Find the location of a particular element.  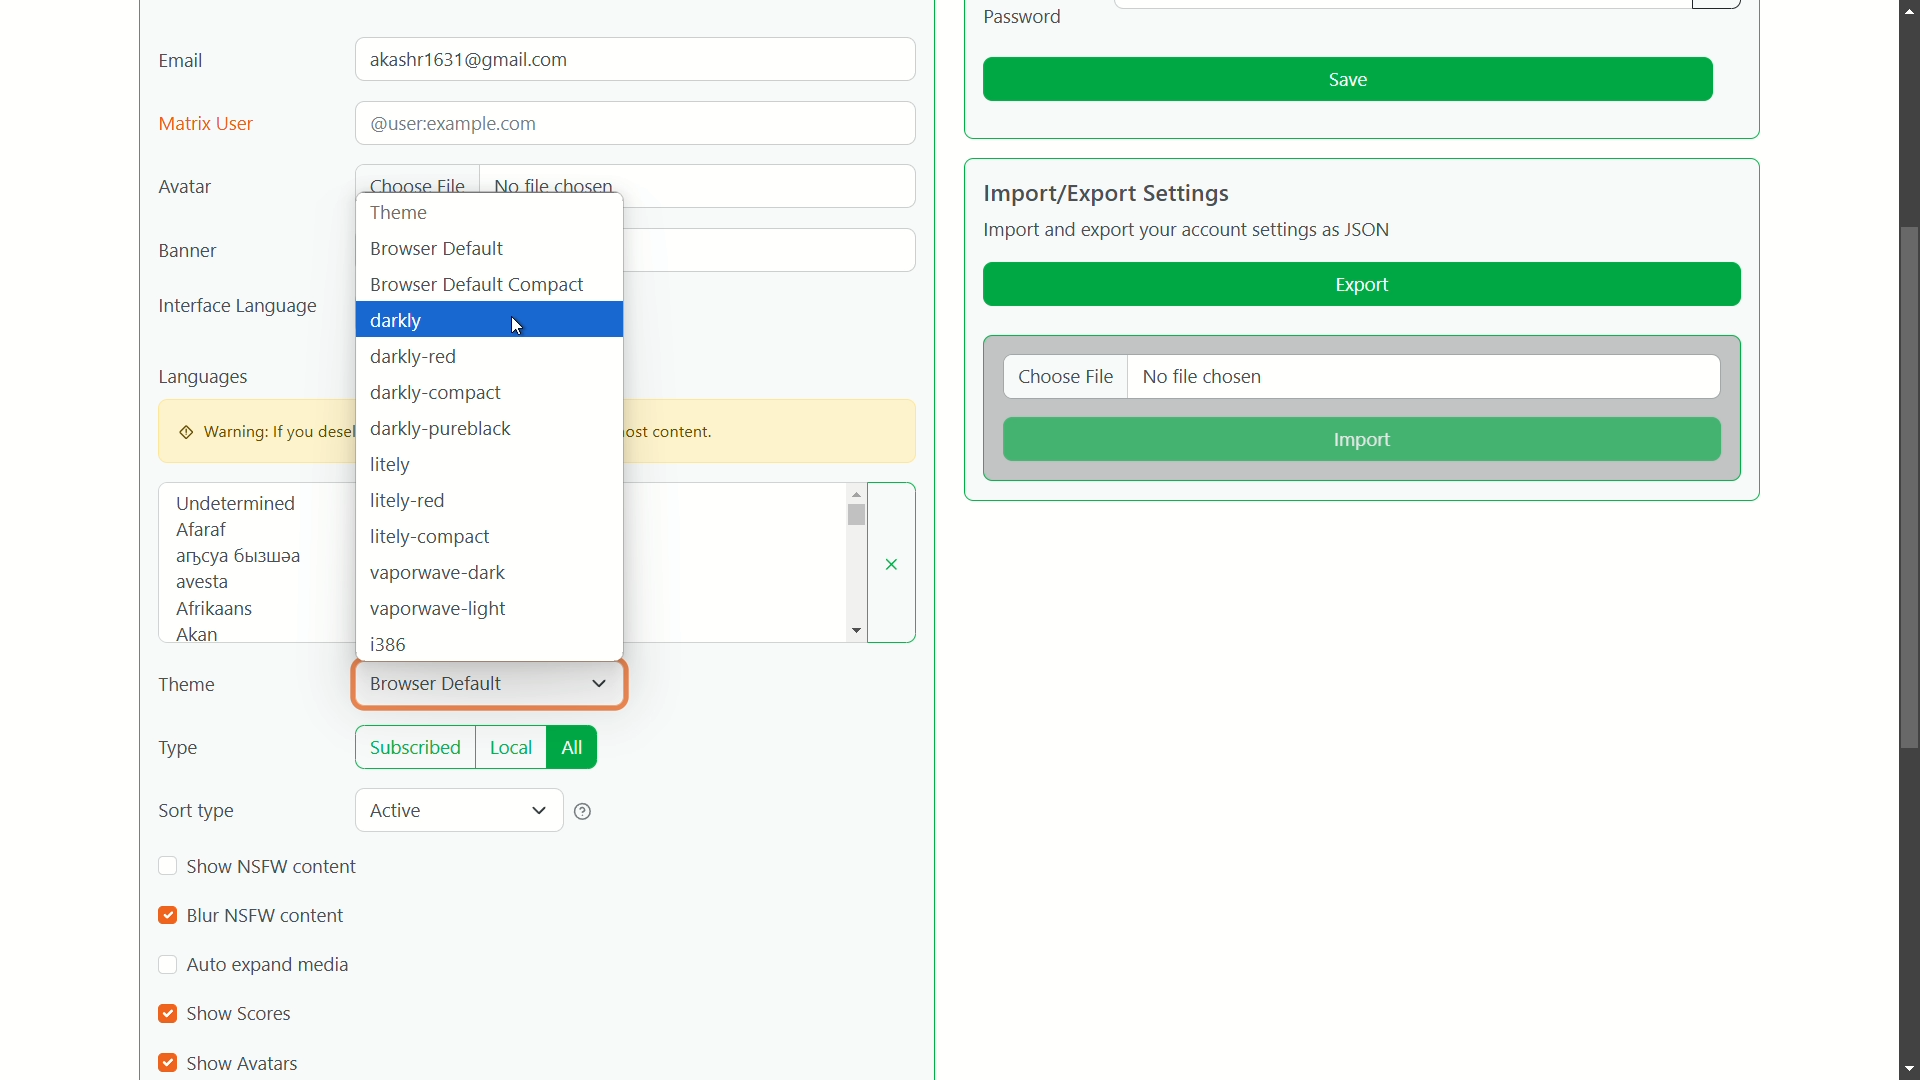

checkbox is located at coordinates (169, 867).